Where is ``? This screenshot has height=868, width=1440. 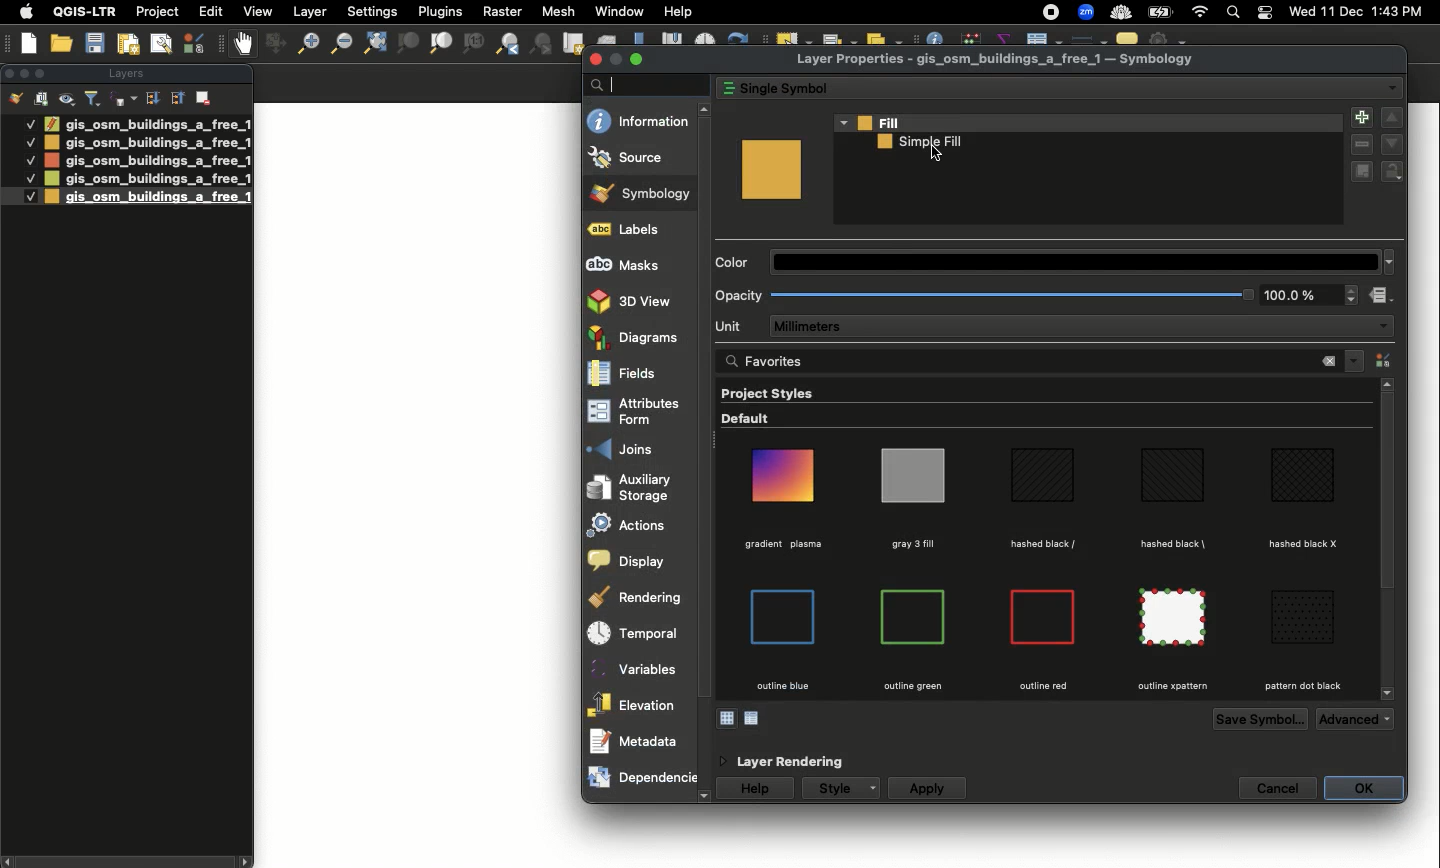  is located at coordinates (914, 475).